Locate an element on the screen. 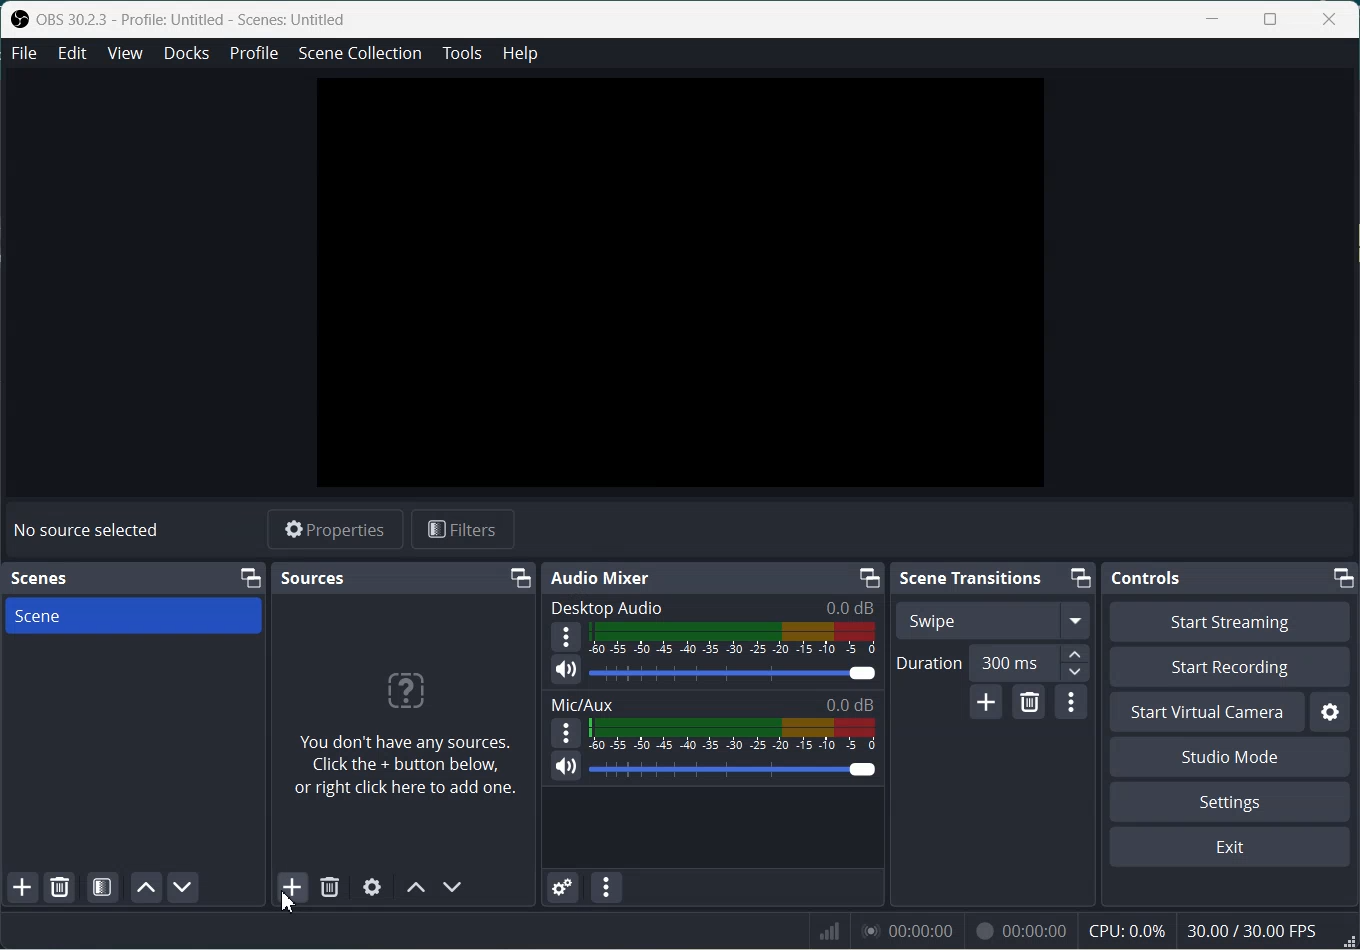 Image resolution: width=1360 pixels, height=950 pixels. Advance Audio properties is located at coordinates (563, 887).